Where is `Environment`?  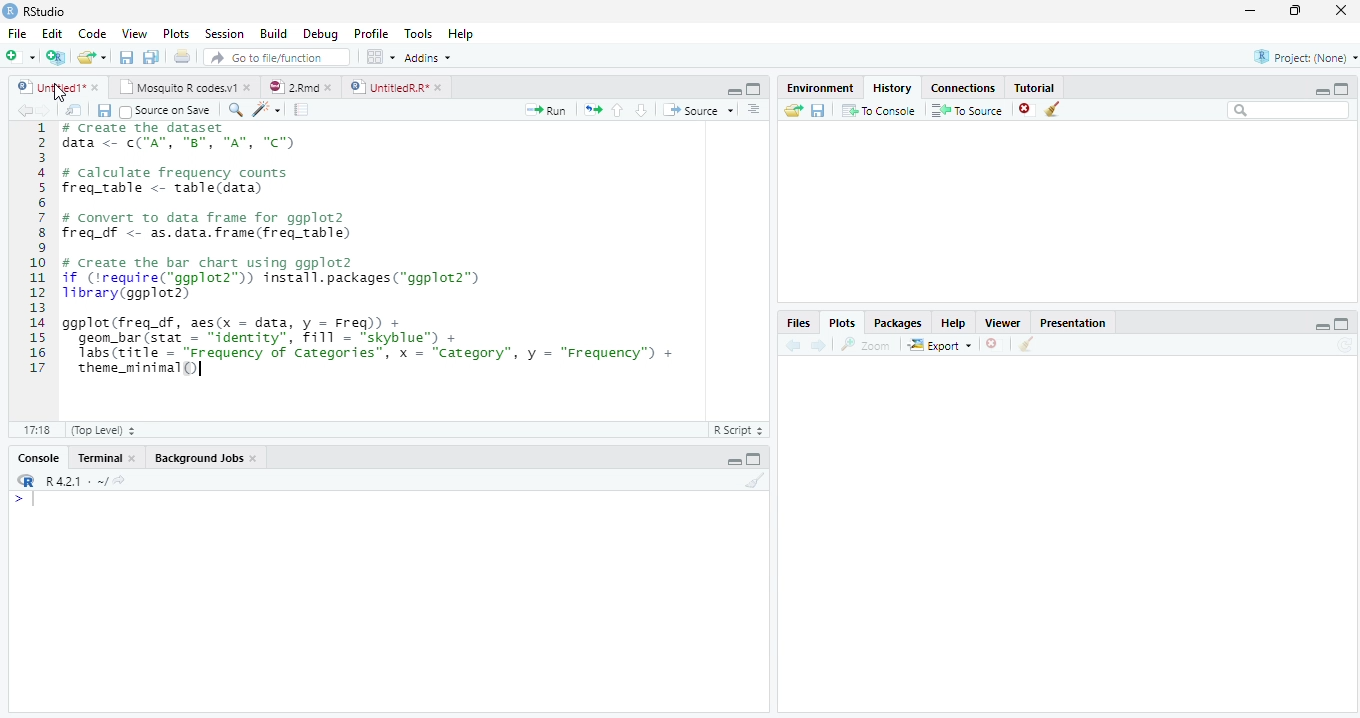 Environment is located at coordinates (818, 88).